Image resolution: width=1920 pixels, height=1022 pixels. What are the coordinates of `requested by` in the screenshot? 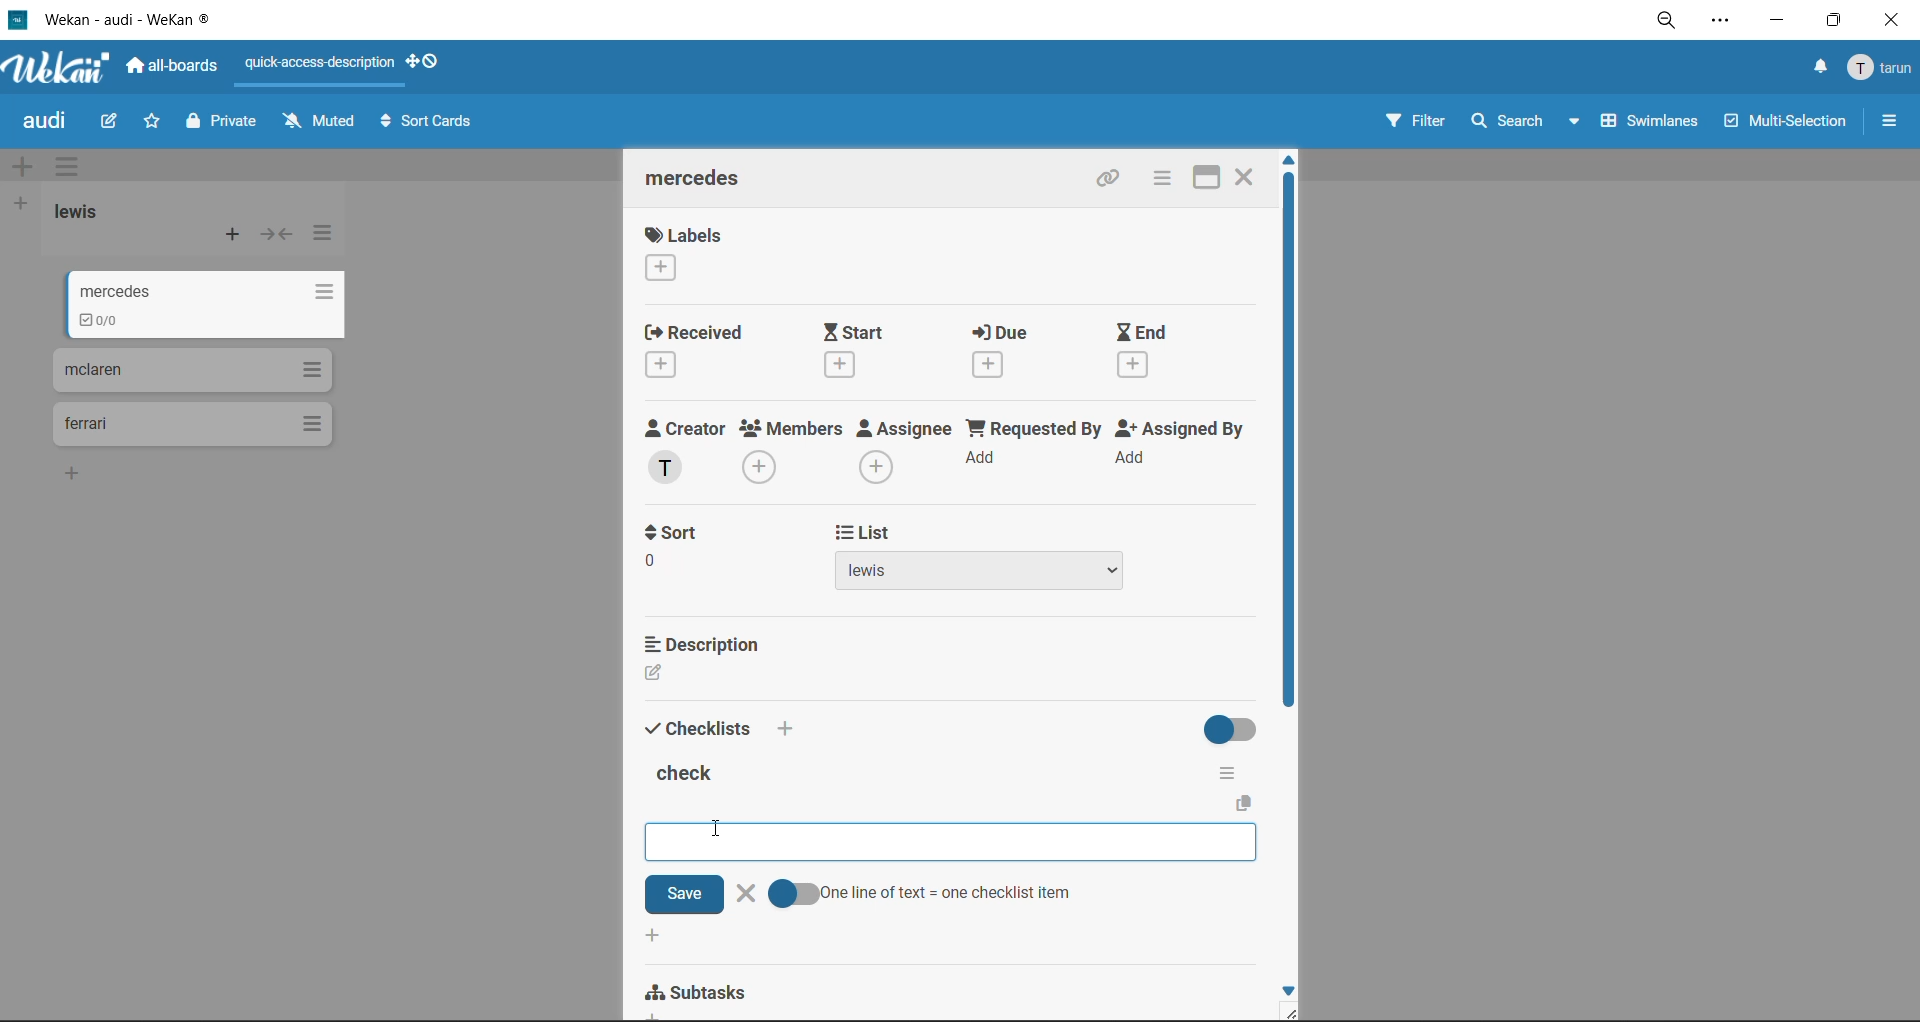 It's located at (1036, 450).